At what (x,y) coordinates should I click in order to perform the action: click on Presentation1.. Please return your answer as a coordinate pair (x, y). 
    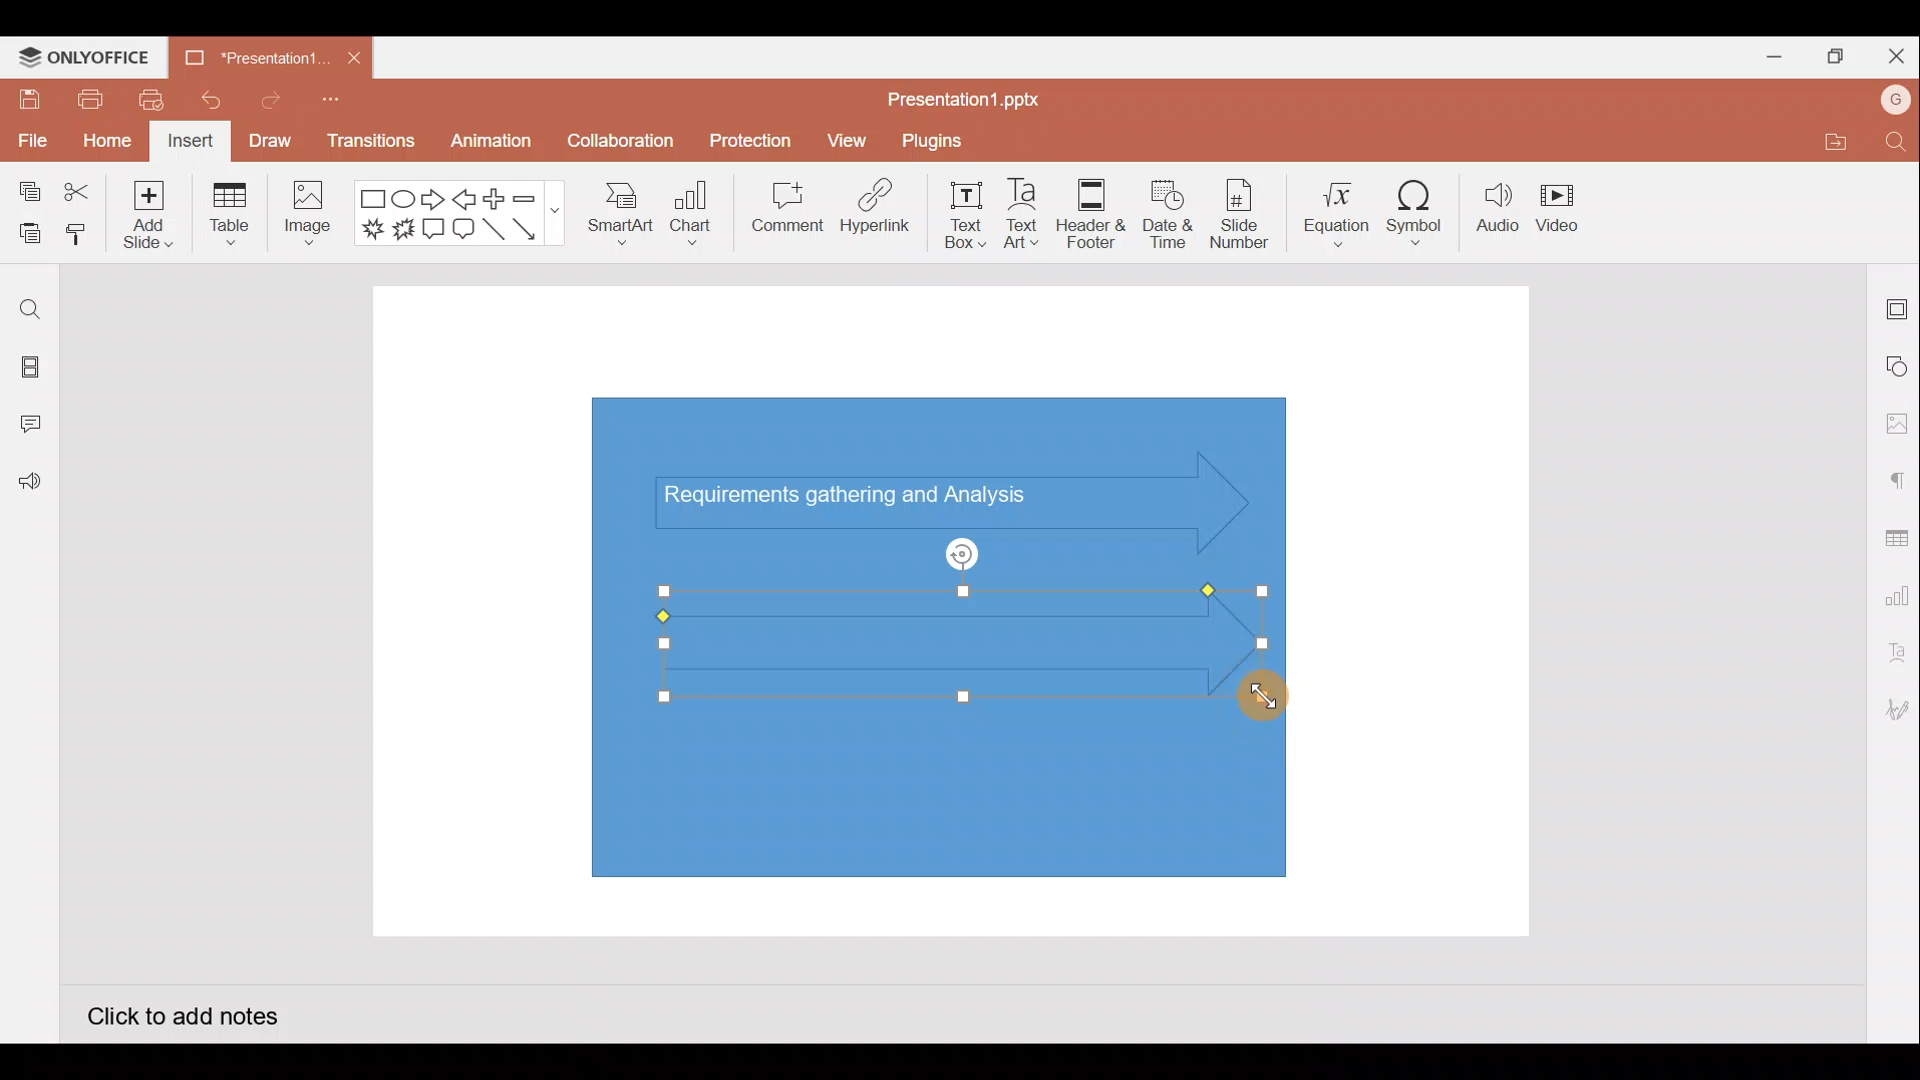
    Looking at the image, I should click on (250, 56).